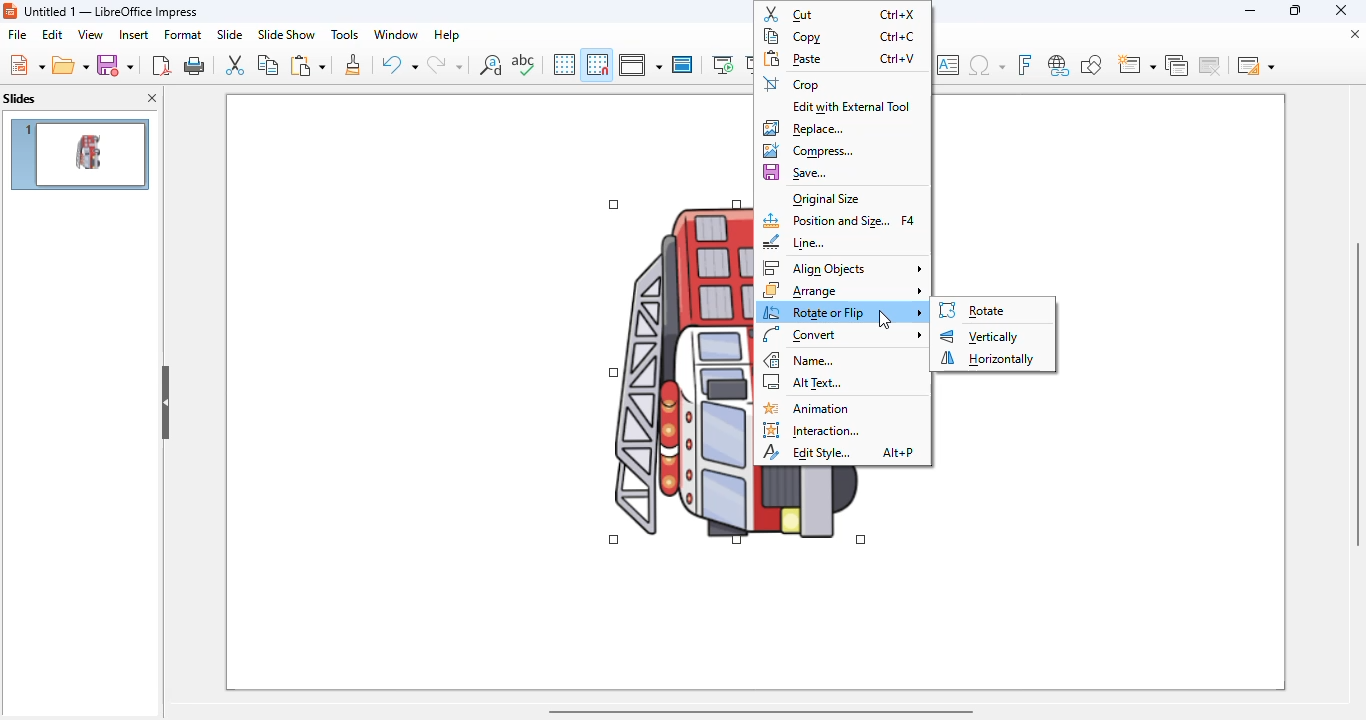 Image resolution: width=1366 pixels, height=720 pixels. What do you see at coordinates (982, 336) in the screenshot?
I see `vertically` at bounding box center [982, 336].